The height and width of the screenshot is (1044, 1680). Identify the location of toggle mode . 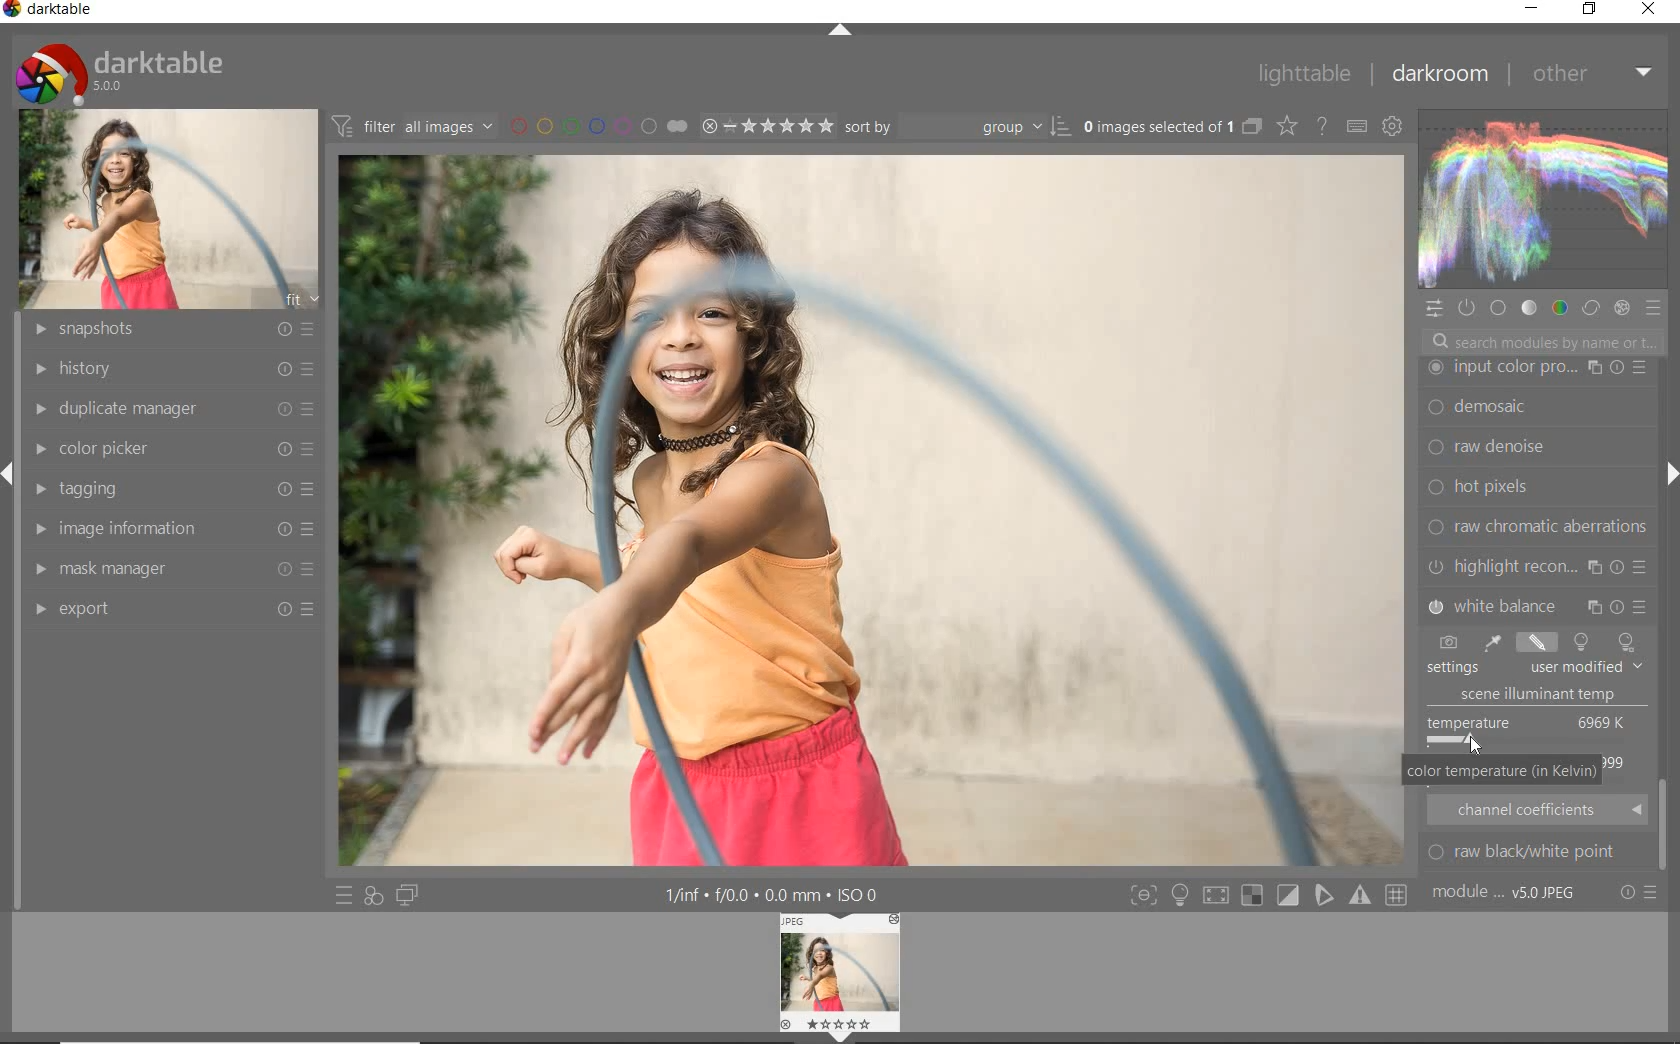
(1288, 895).